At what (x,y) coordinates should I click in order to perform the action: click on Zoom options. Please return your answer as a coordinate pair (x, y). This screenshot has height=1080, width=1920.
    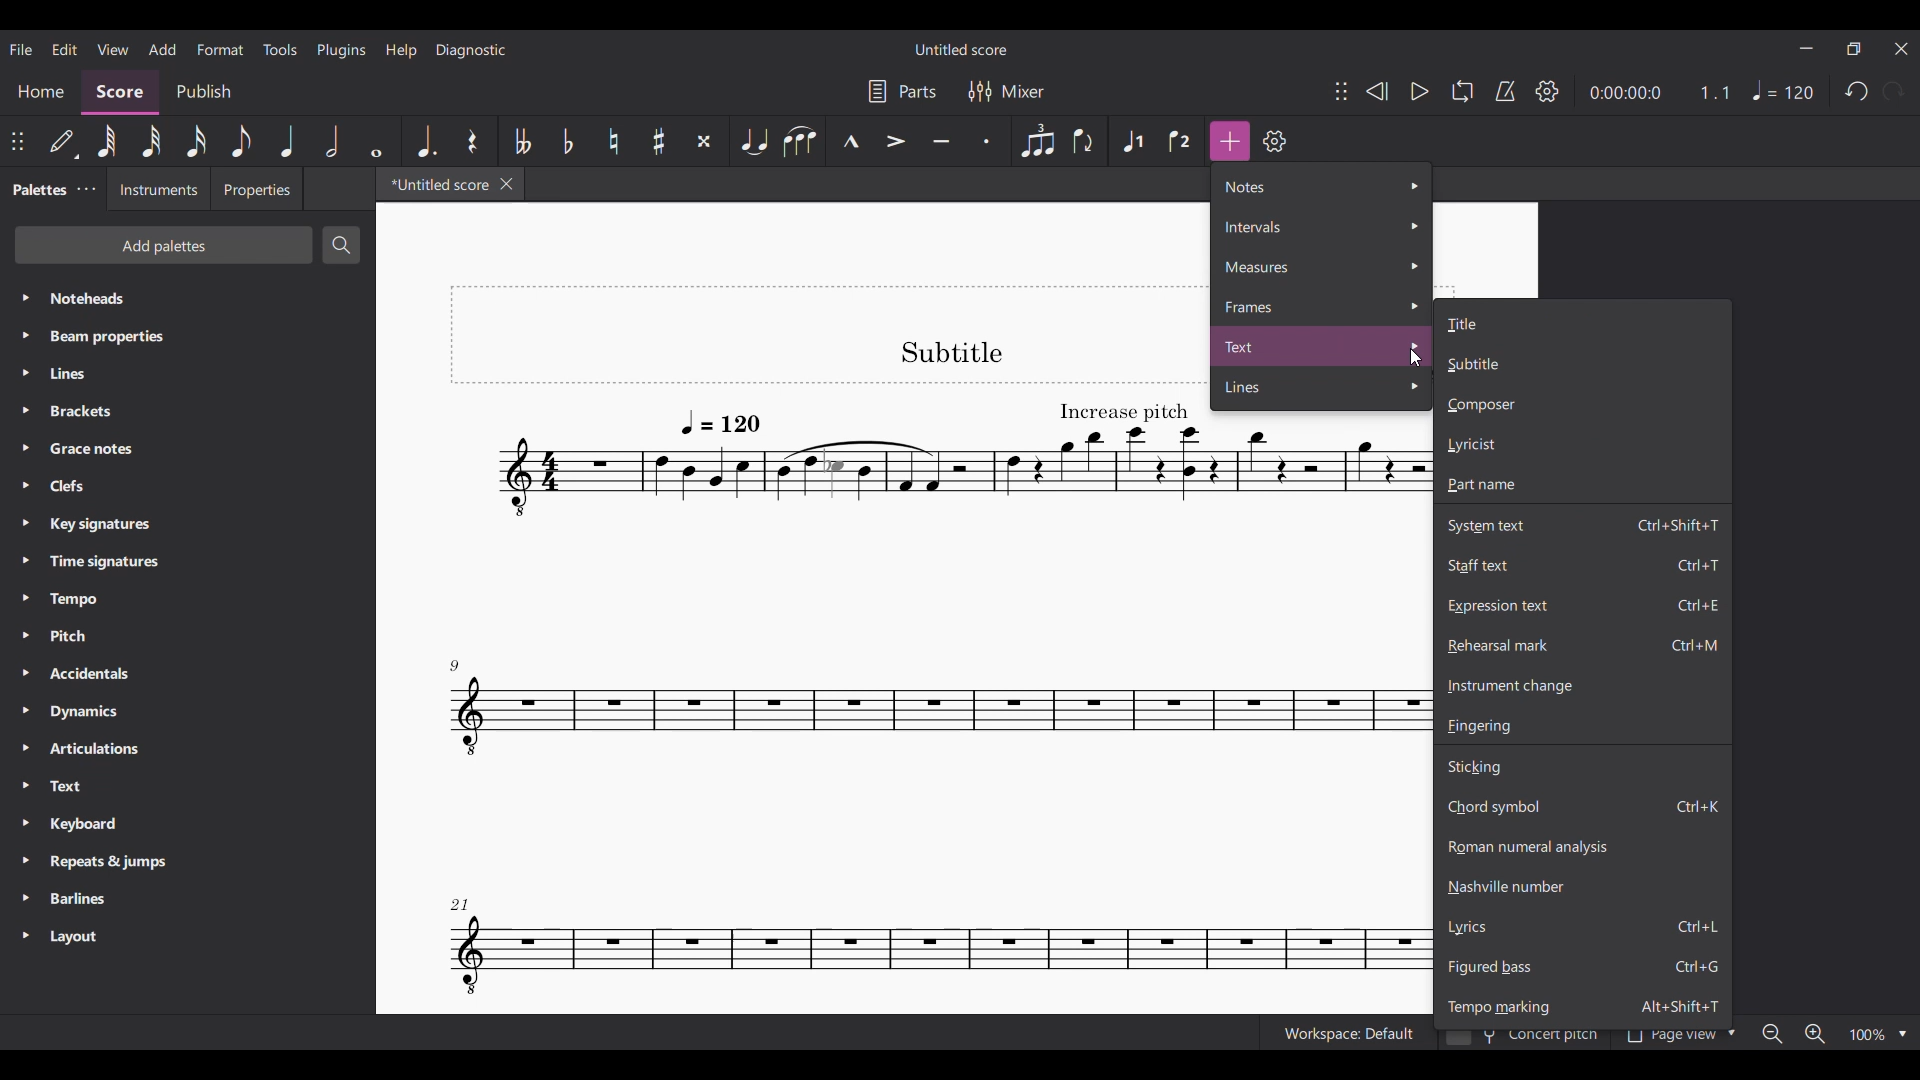
    Looking at the image, I should click on (1879, 1034).